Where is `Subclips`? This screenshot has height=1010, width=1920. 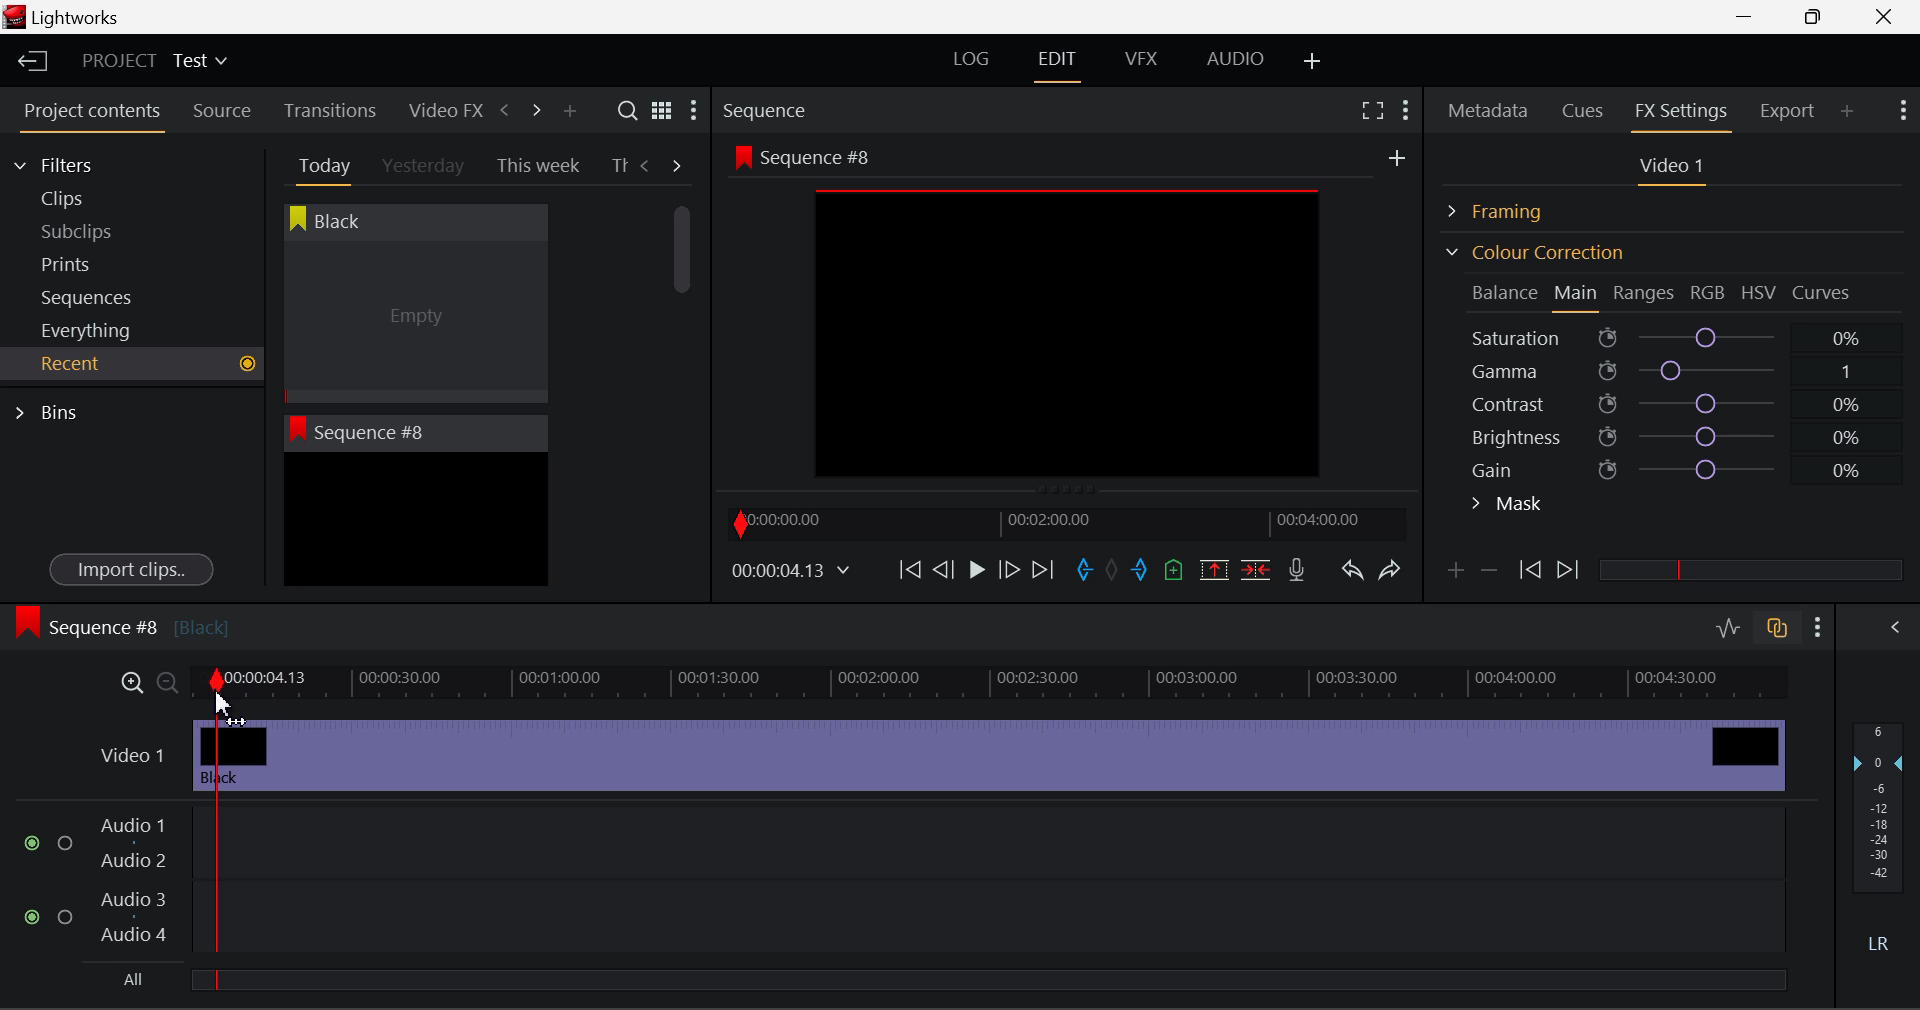 Subclips is located at coordinates (96, 231).